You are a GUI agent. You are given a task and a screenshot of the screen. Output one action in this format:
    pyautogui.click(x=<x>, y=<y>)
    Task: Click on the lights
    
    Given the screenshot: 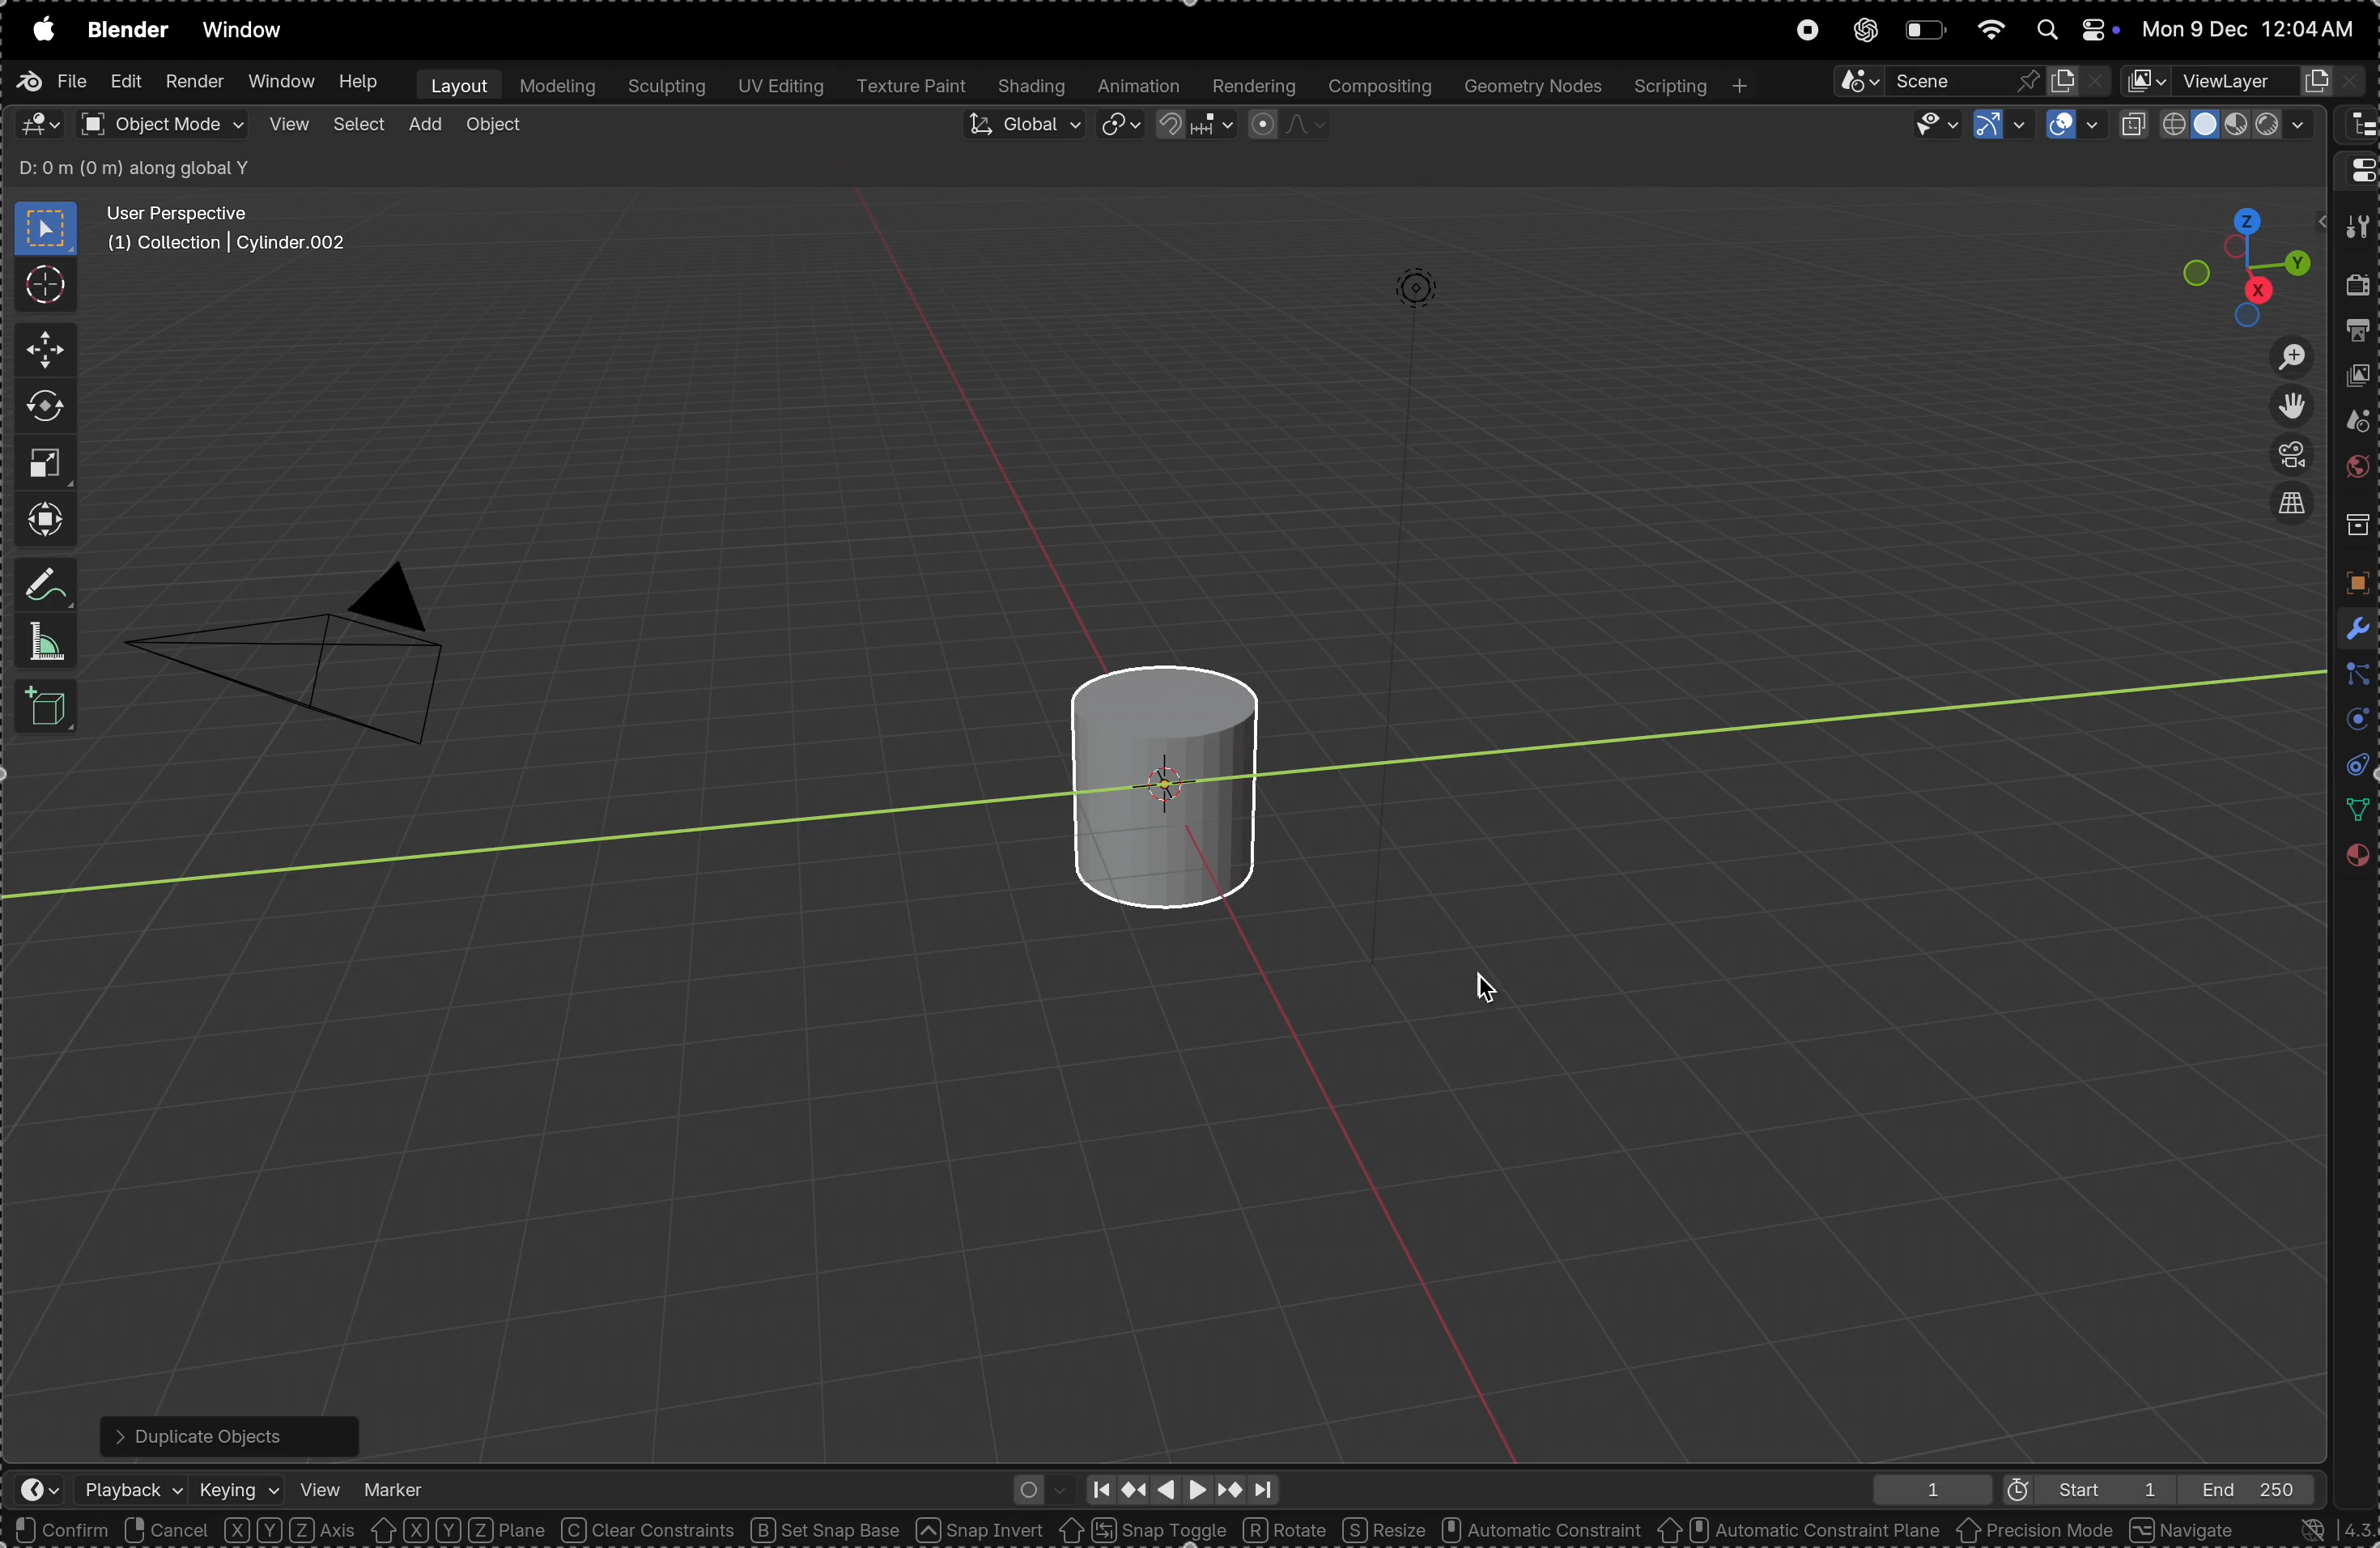 What is the action you would take?
    pyautogui.click(x=1406, y=300)
    